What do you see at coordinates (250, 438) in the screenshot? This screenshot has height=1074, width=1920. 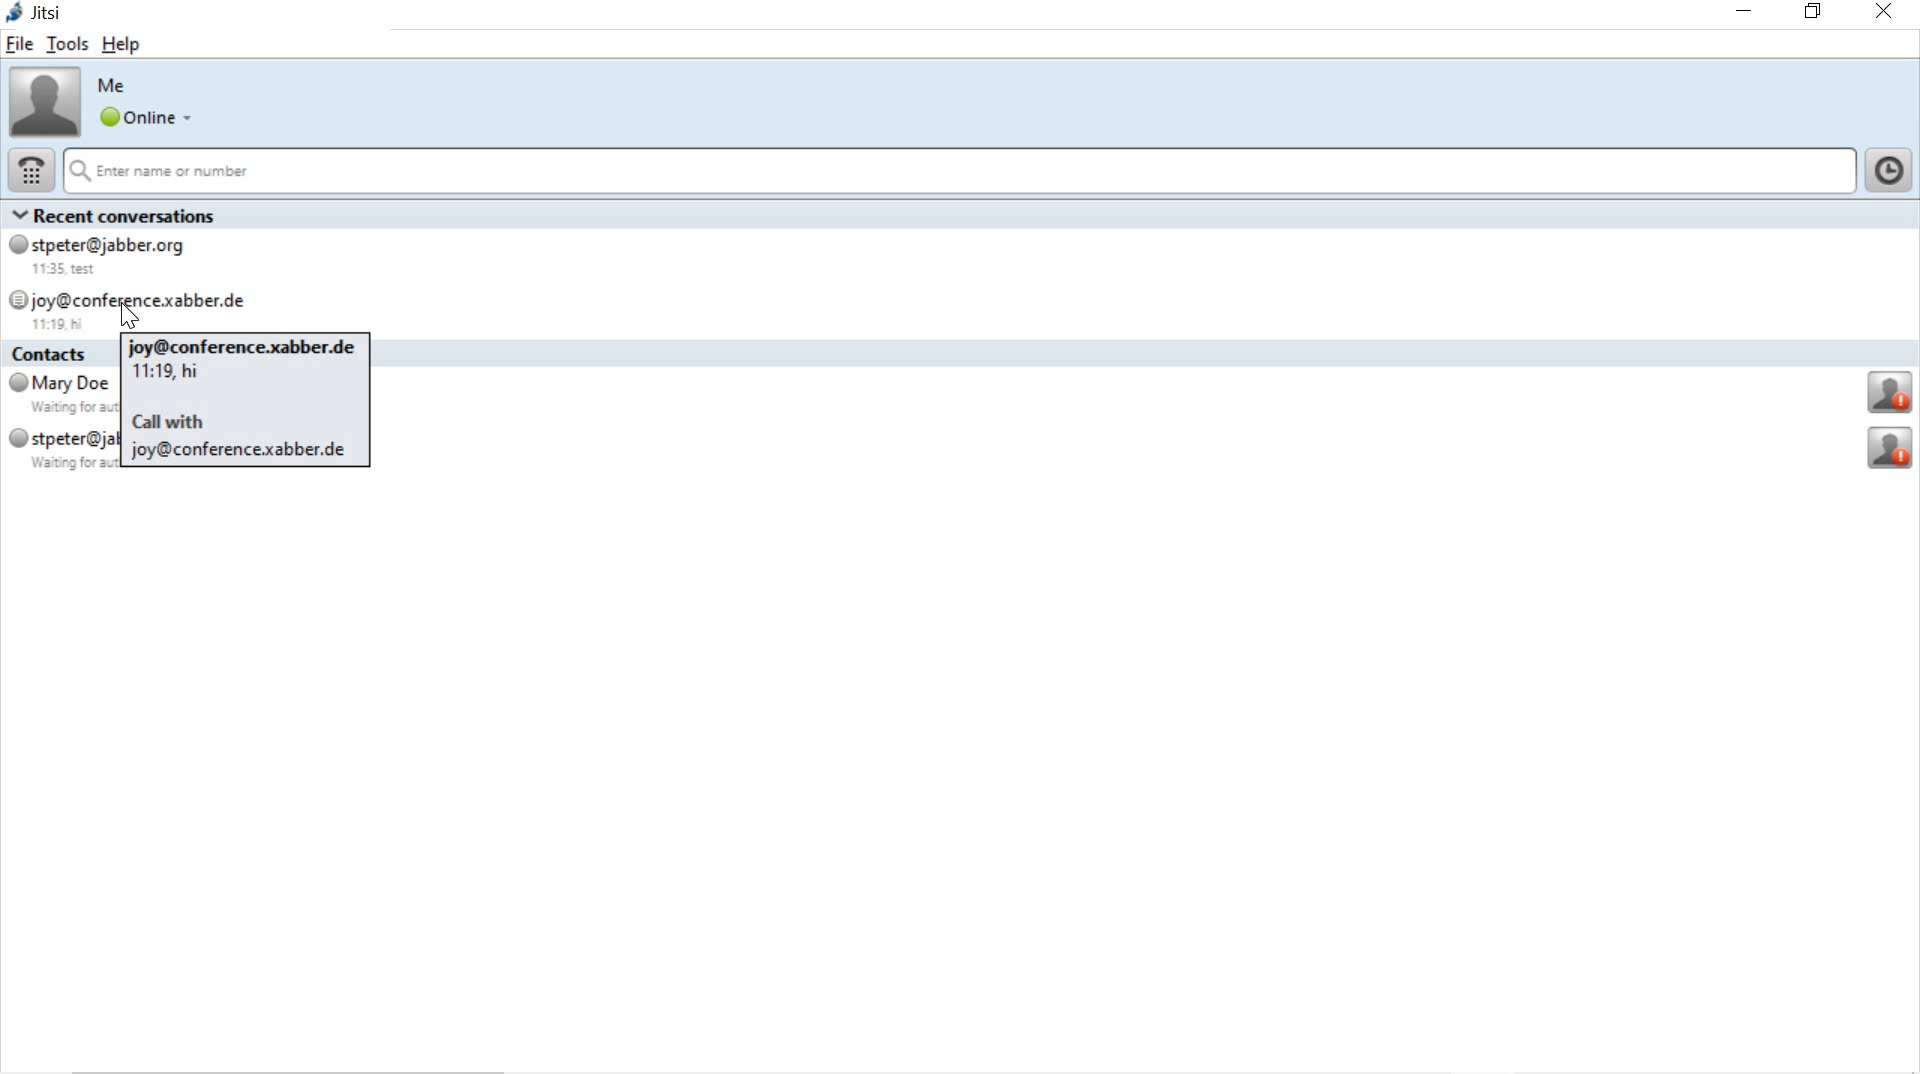 I see `Call withjoy@conference.xabber.de` at bounding box center [250, 438].